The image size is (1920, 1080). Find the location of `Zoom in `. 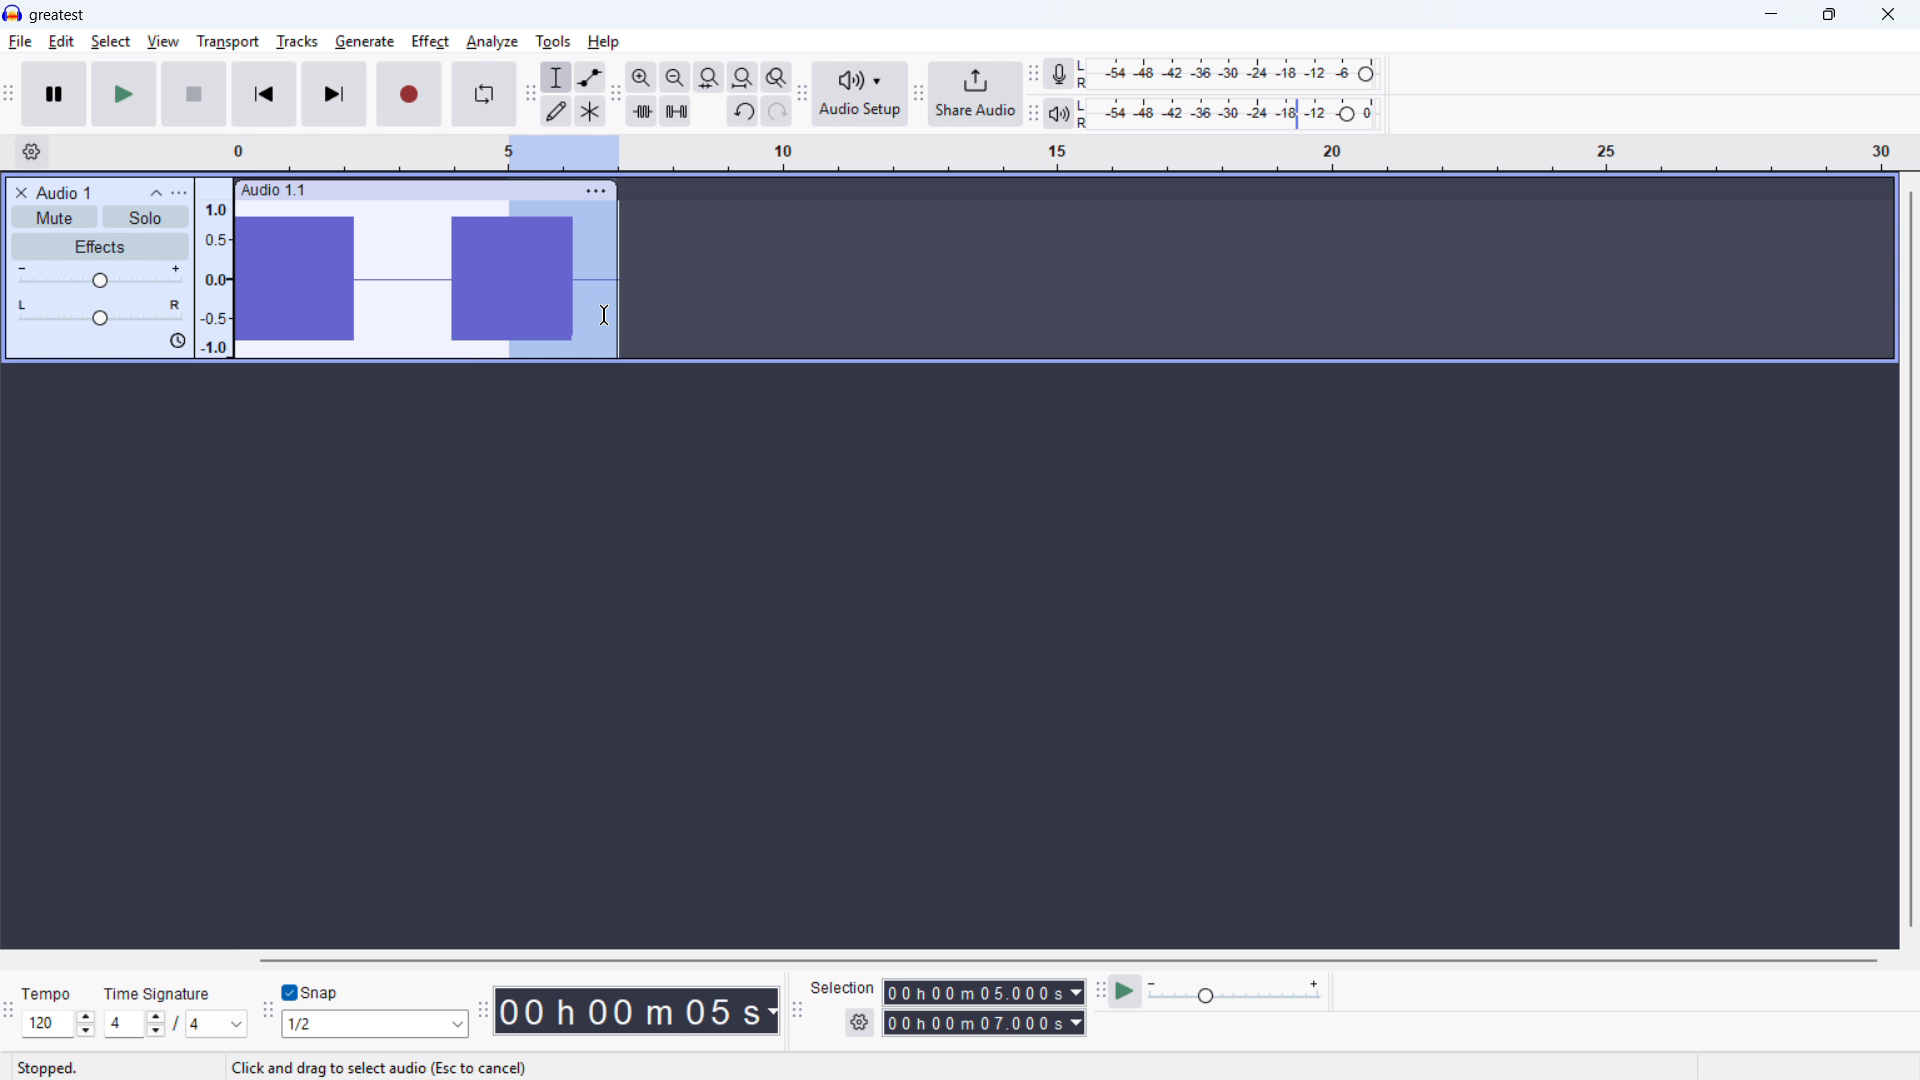

Zoom in  is located at coordinates (642, 77).